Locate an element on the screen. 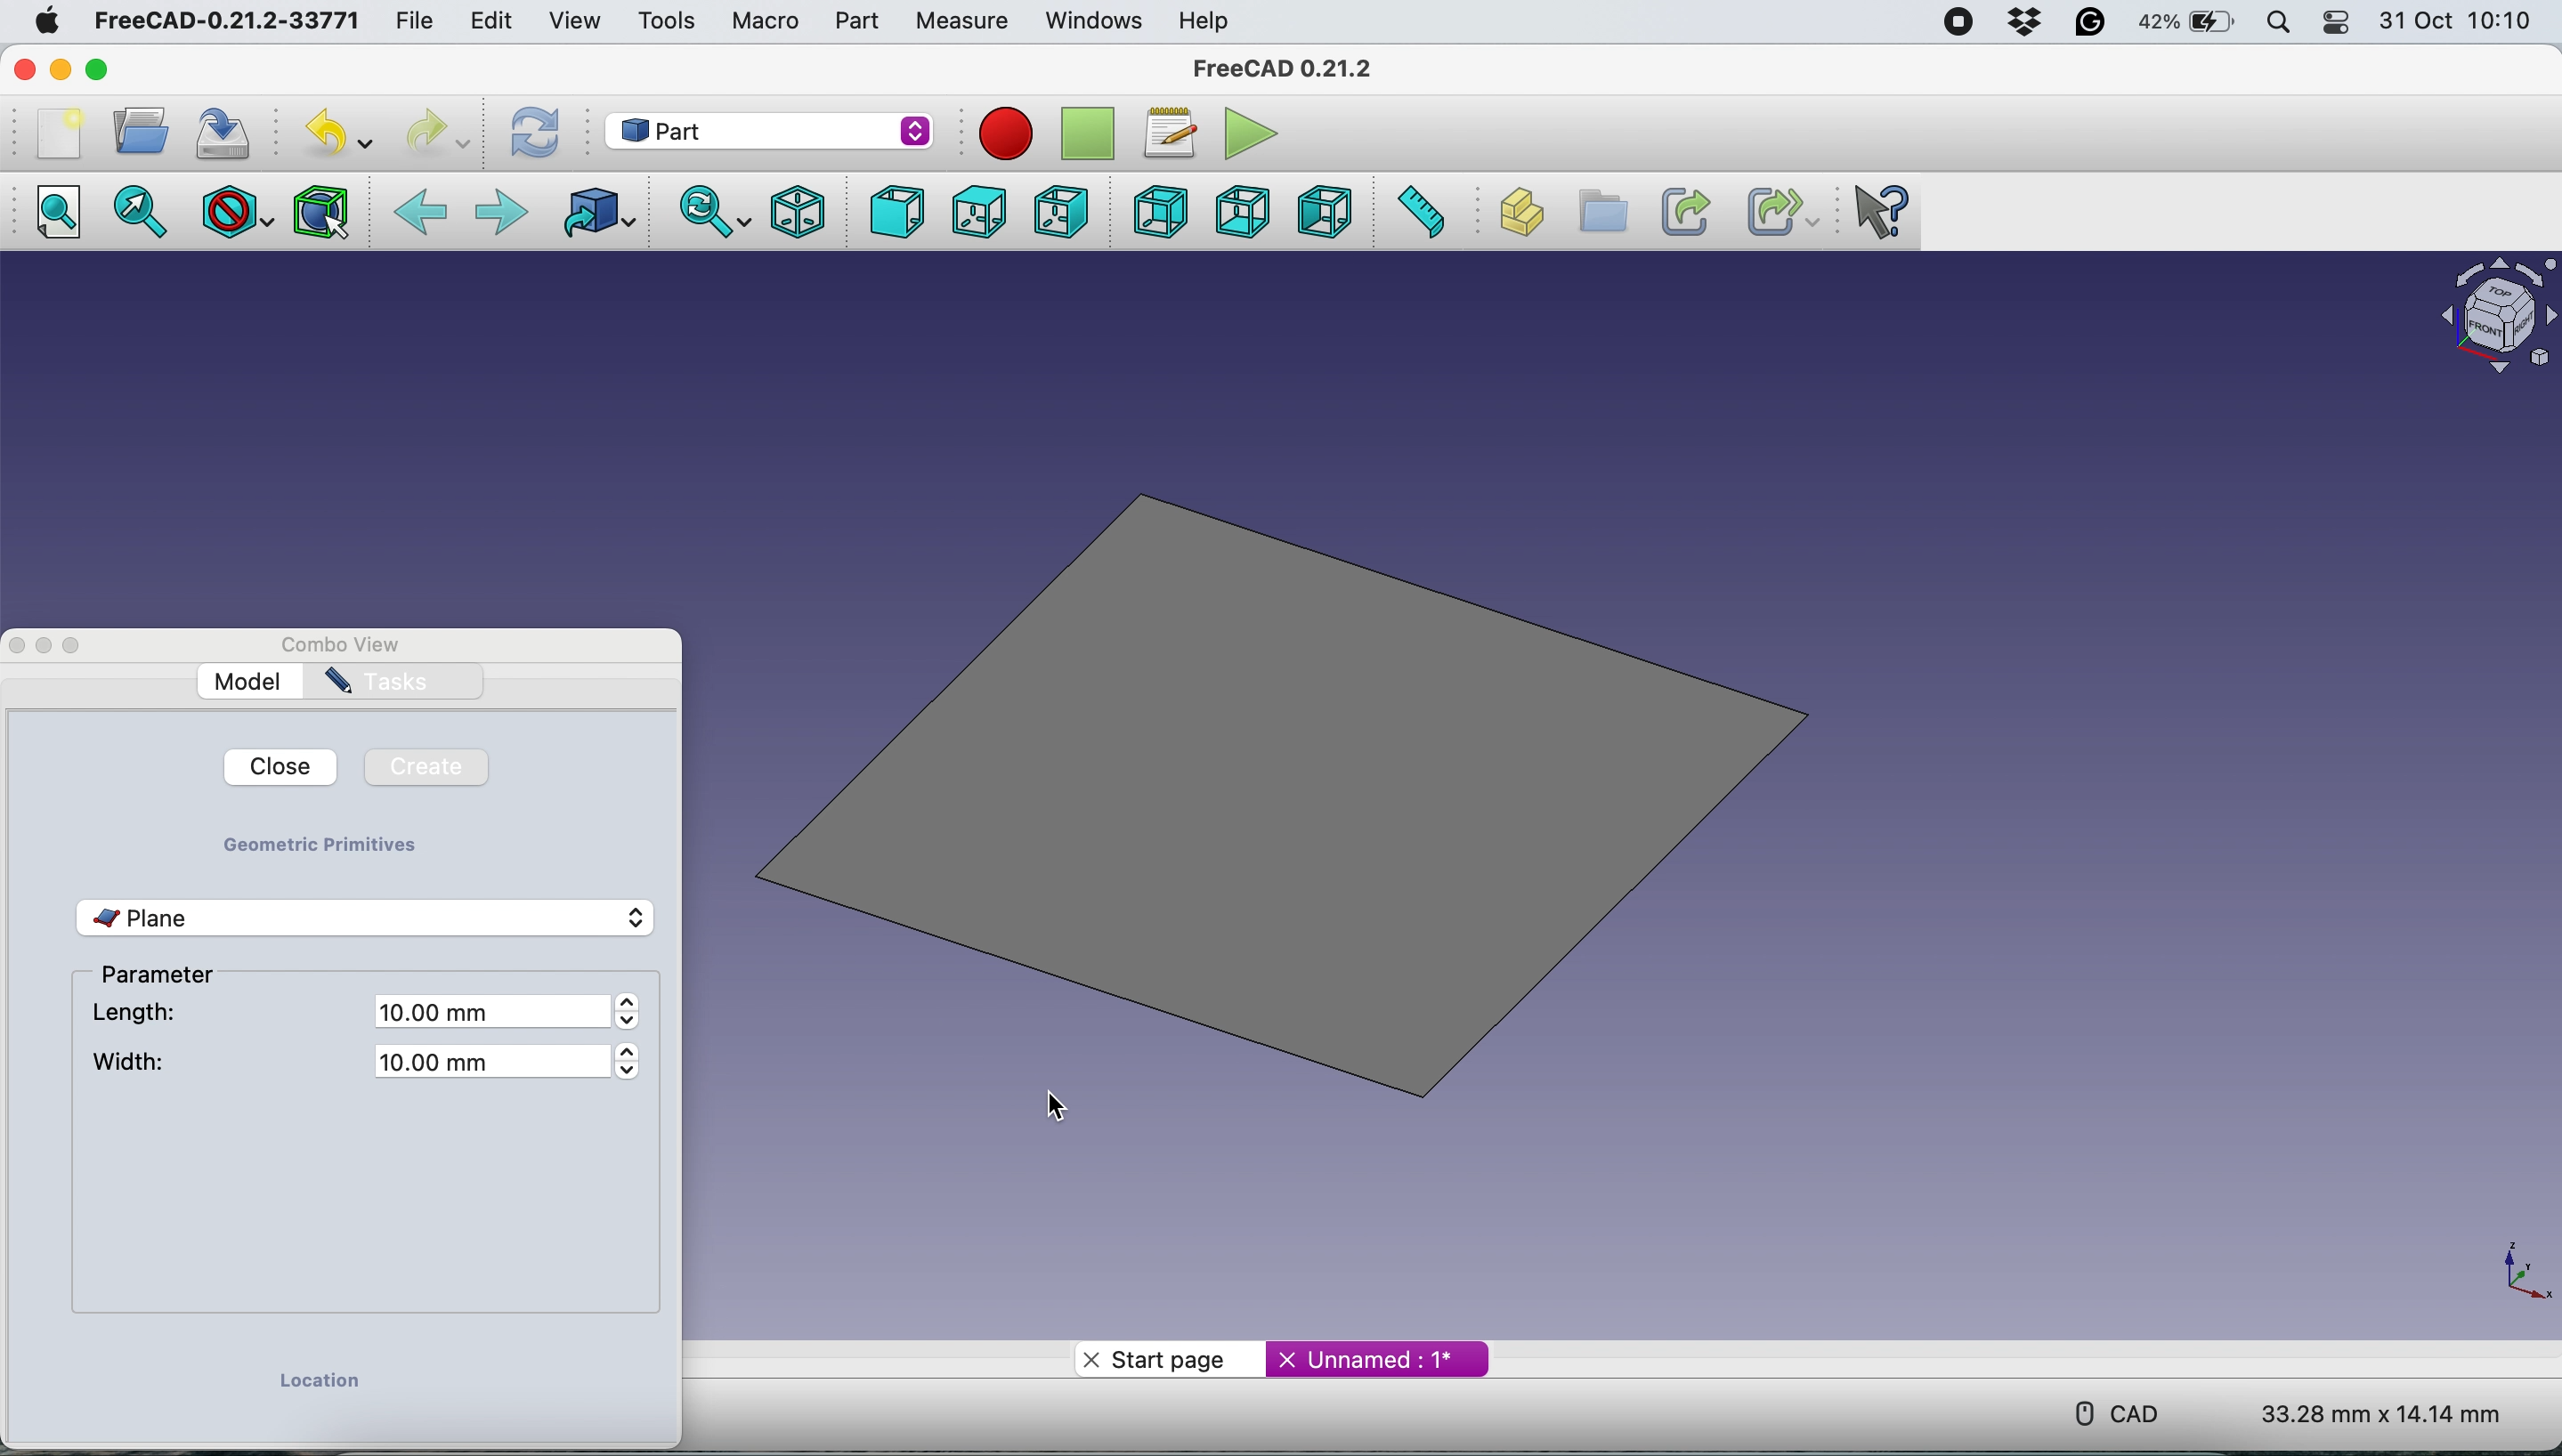  Close is located at coordinates (268, 767).